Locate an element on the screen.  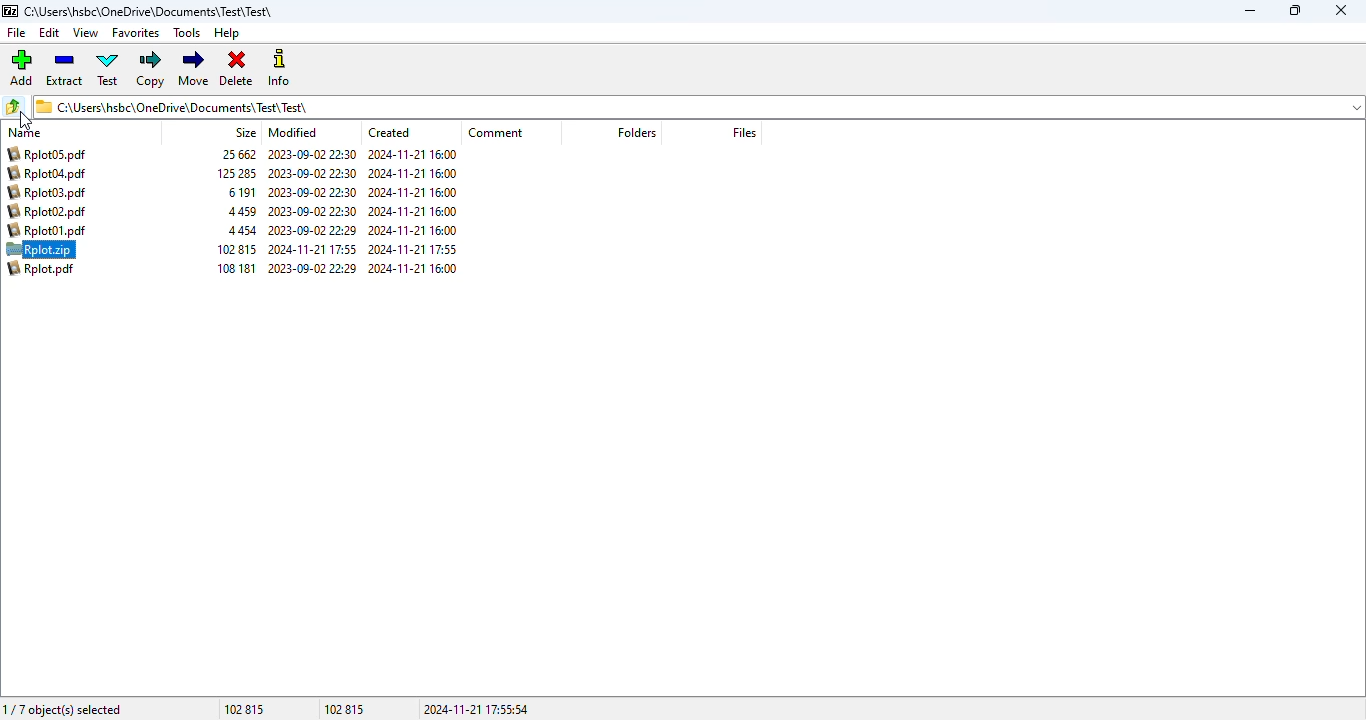
102 815 is located at coordinates (244, 709).